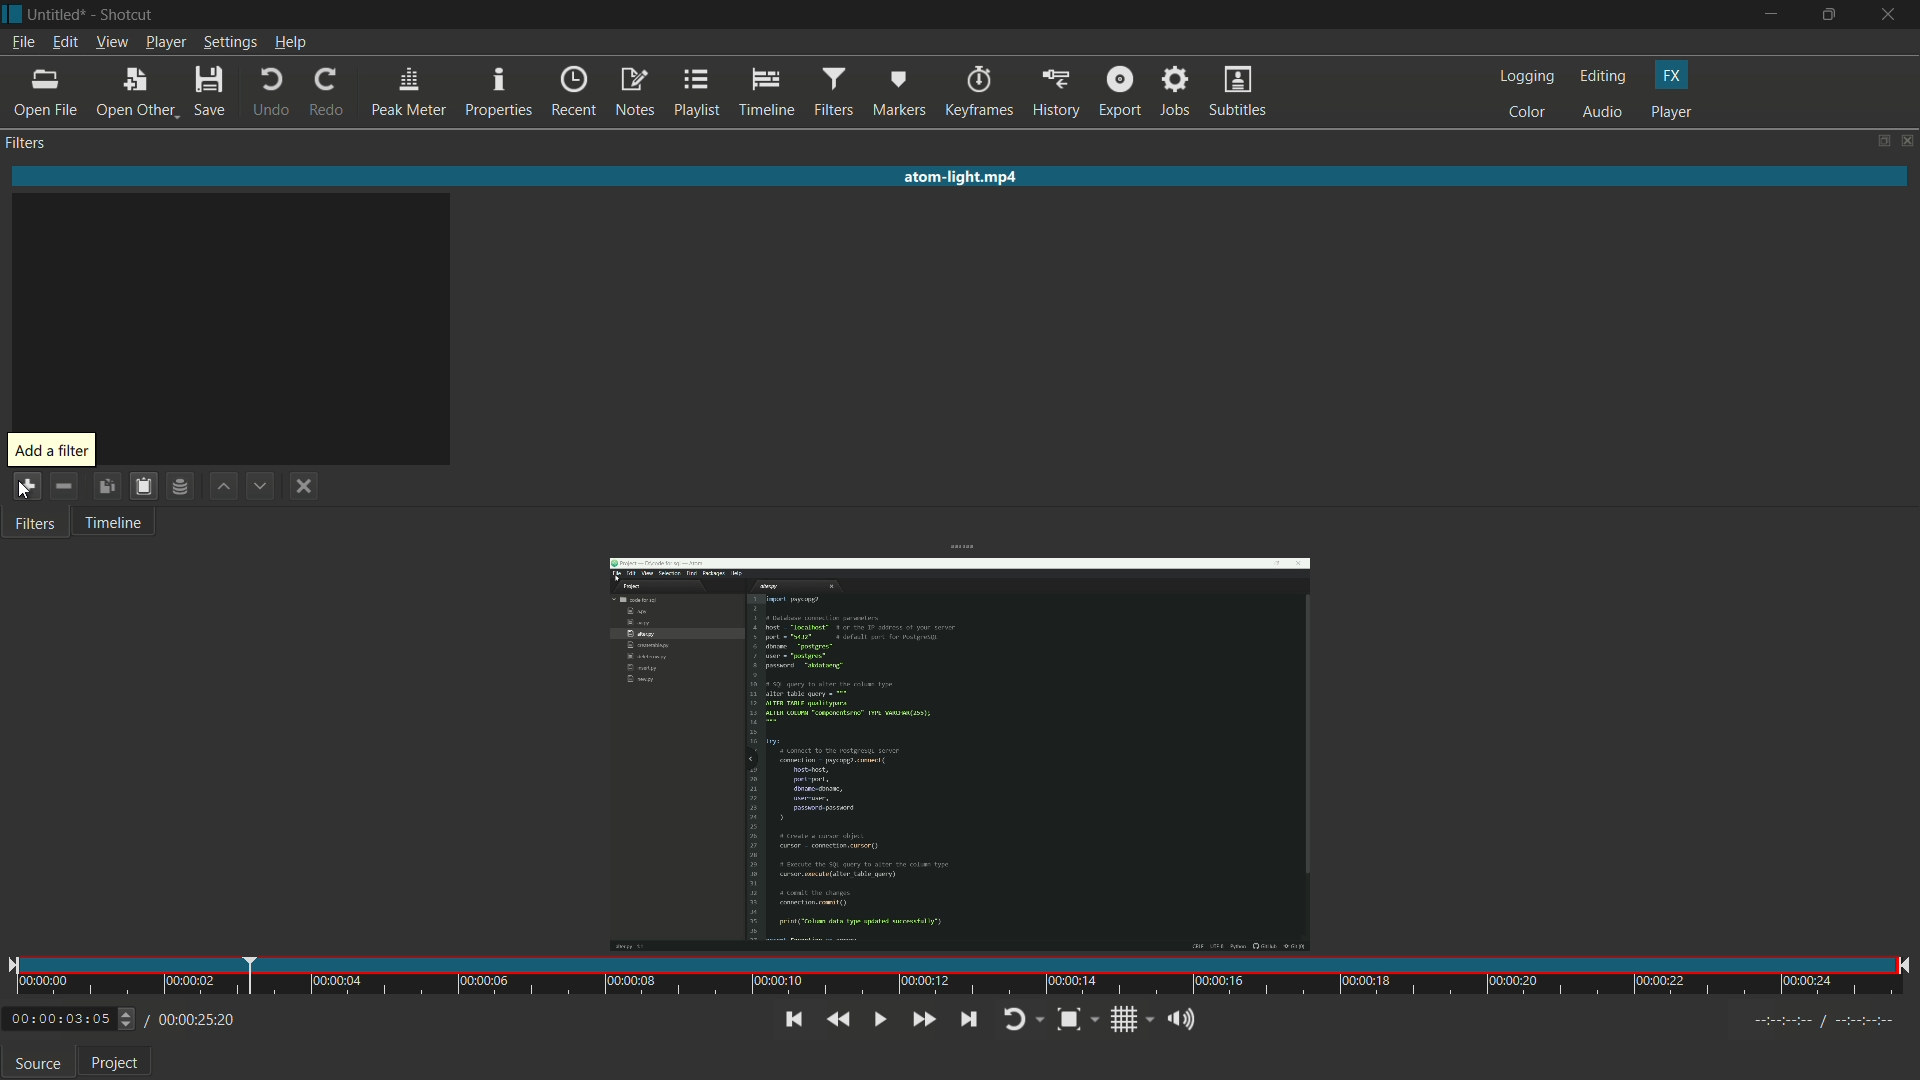 The height and width of the screenshot is (1080, 1920). What do you see at coordinates (791, 1020) in the screenshot?
I see `skip to the previous point` at bounding box center [791, 1020].